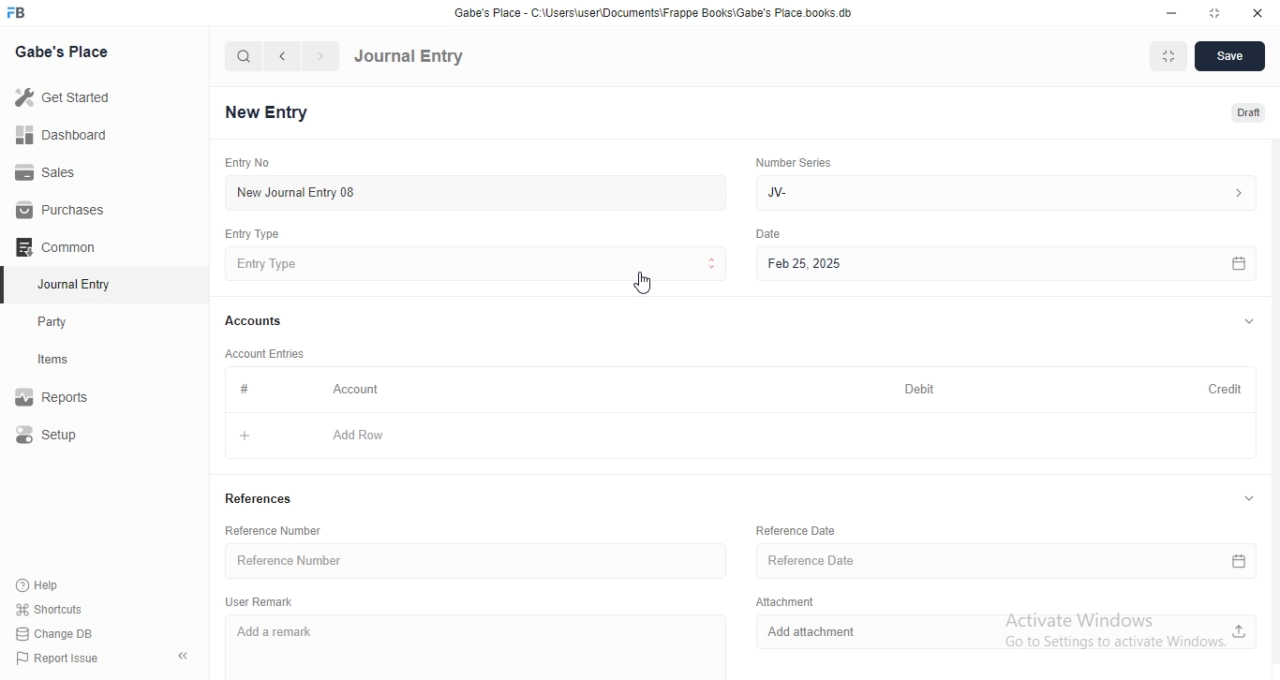 The width and height of the screenshot is (1280, 680). I want to click on Common, so click(60, 247).